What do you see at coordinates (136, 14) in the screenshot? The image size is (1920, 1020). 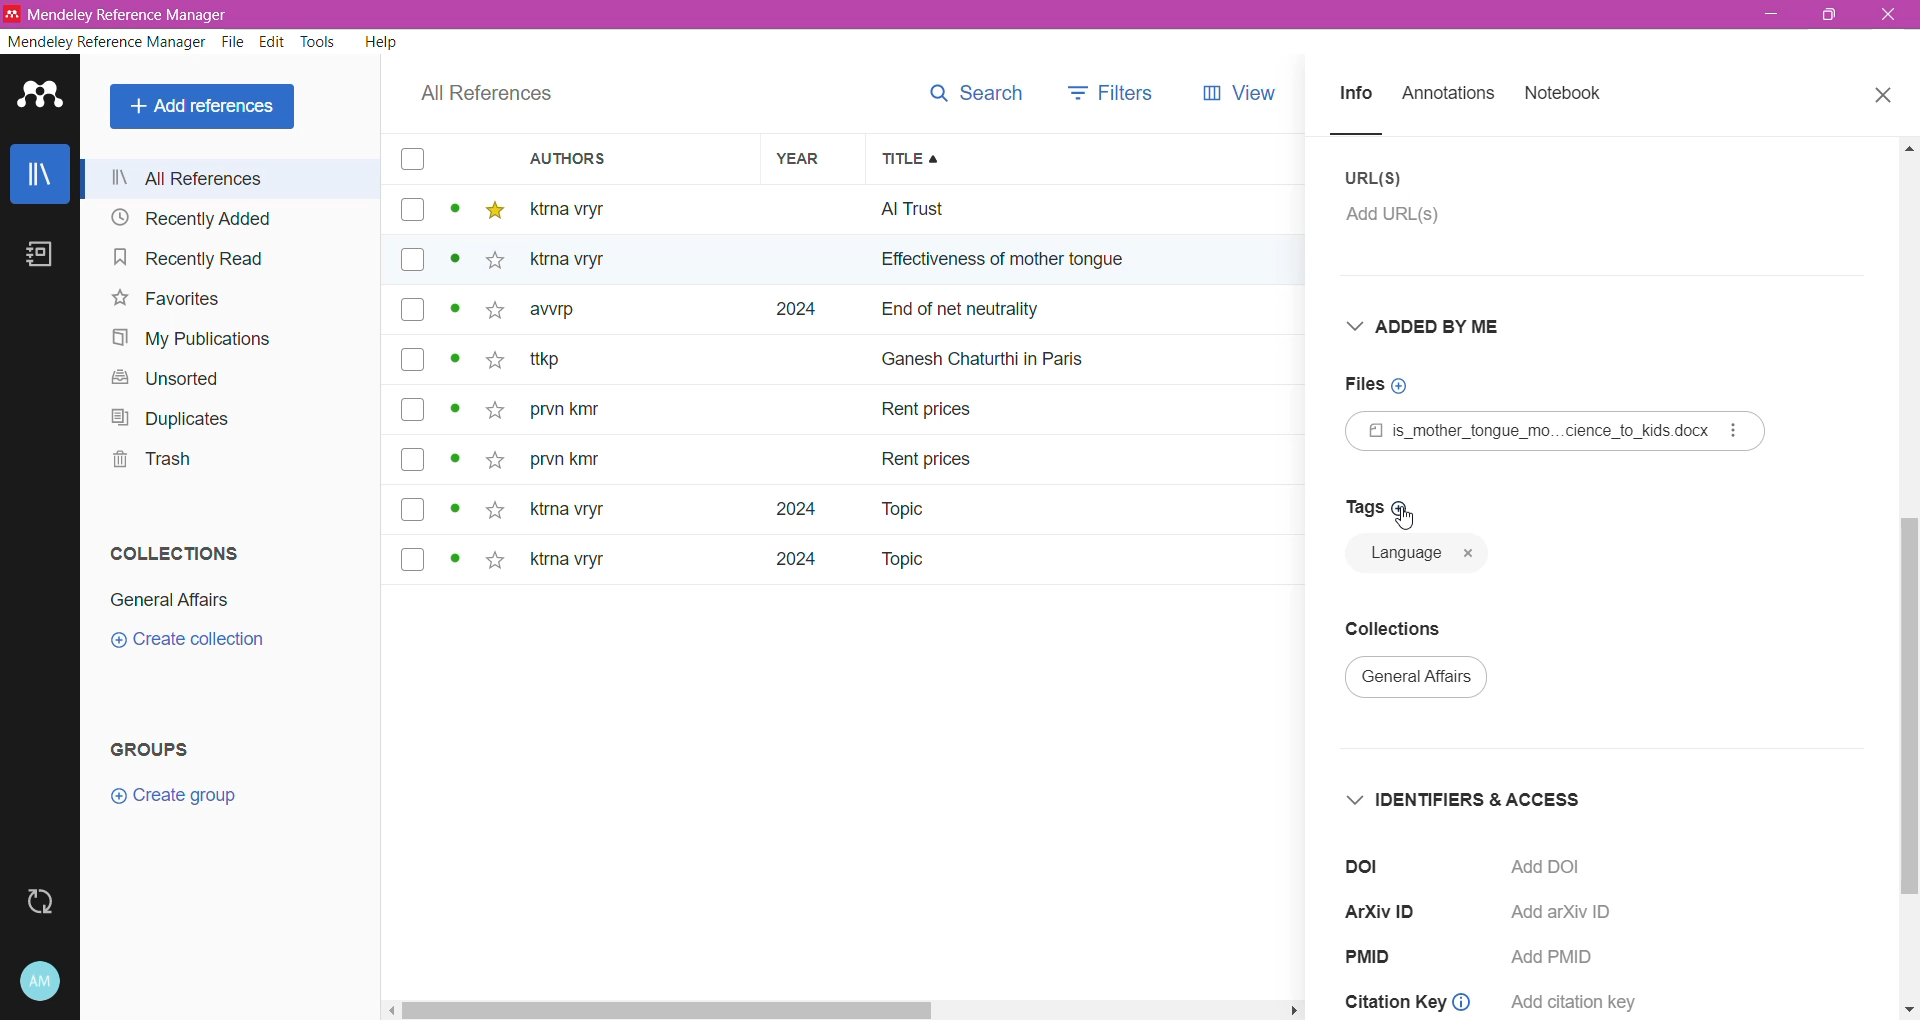 I see `Application Name` at bounding box center [136, 14].